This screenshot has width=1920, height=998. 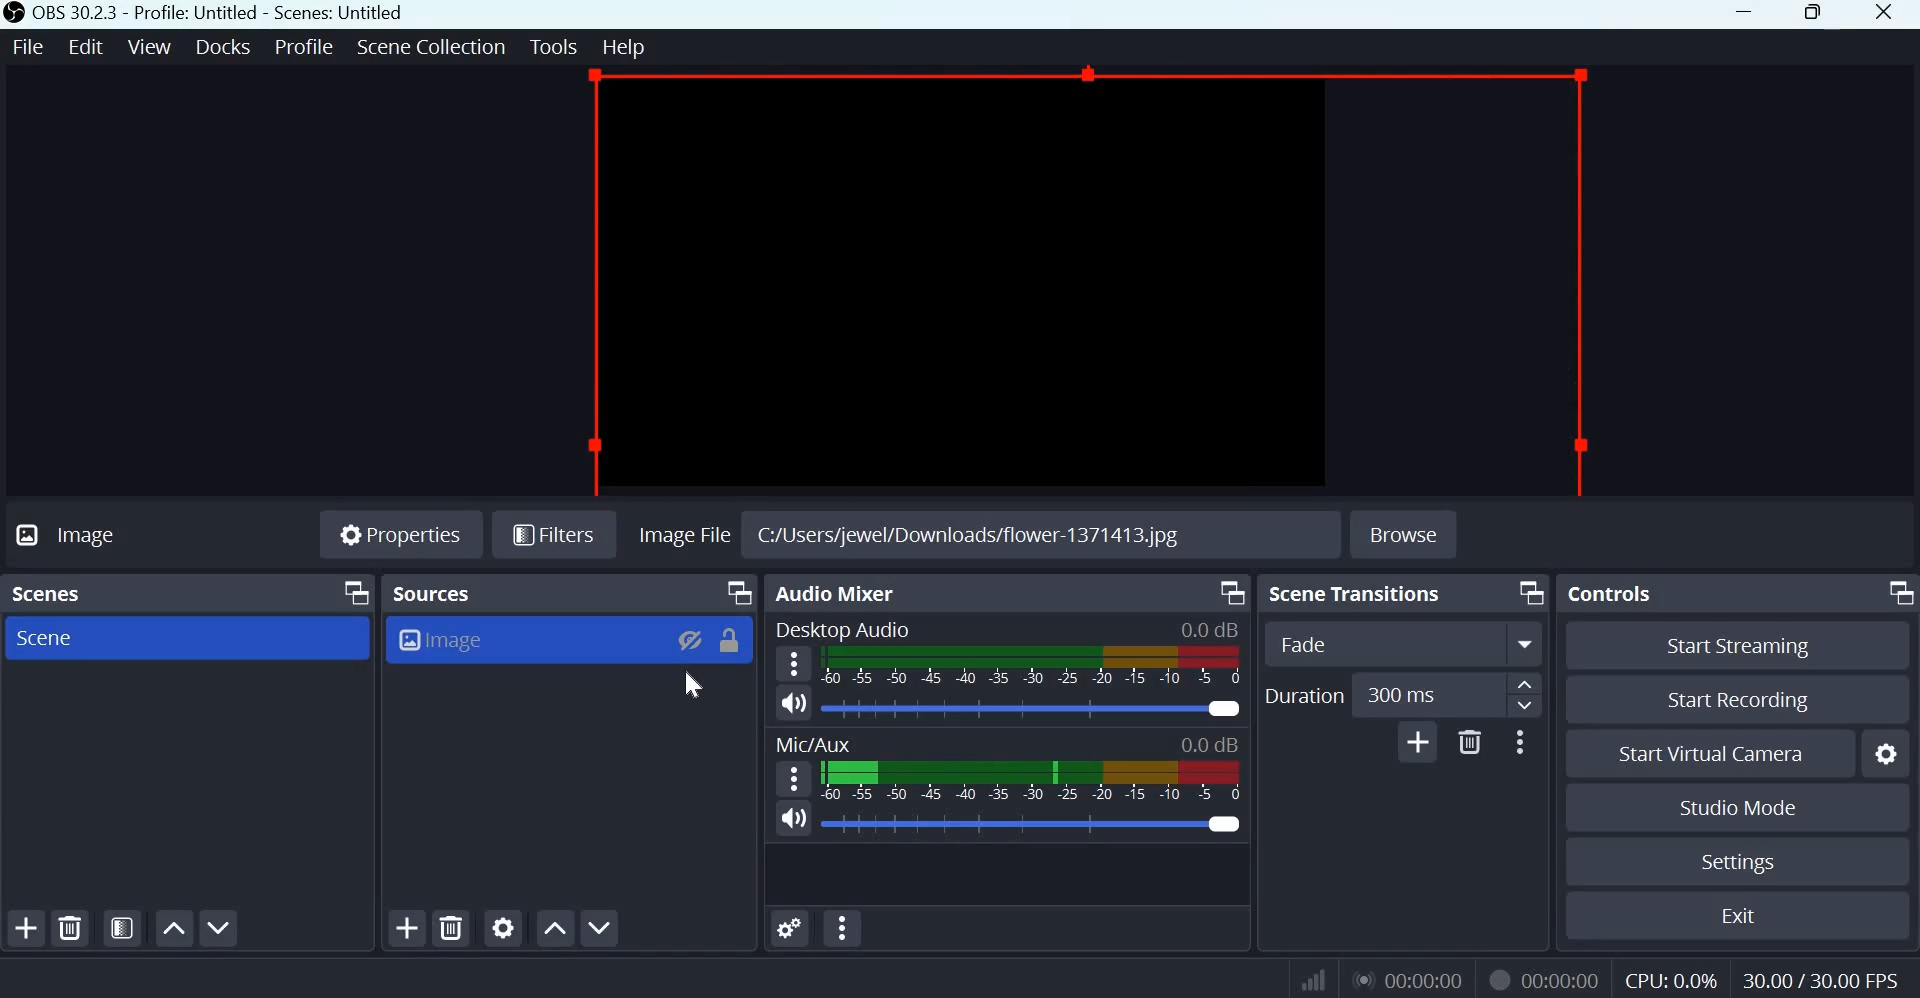 What do you see at coordinates (1737, 916) in the screenshot?
I see `Exit` at bounding box center [1737, 916].